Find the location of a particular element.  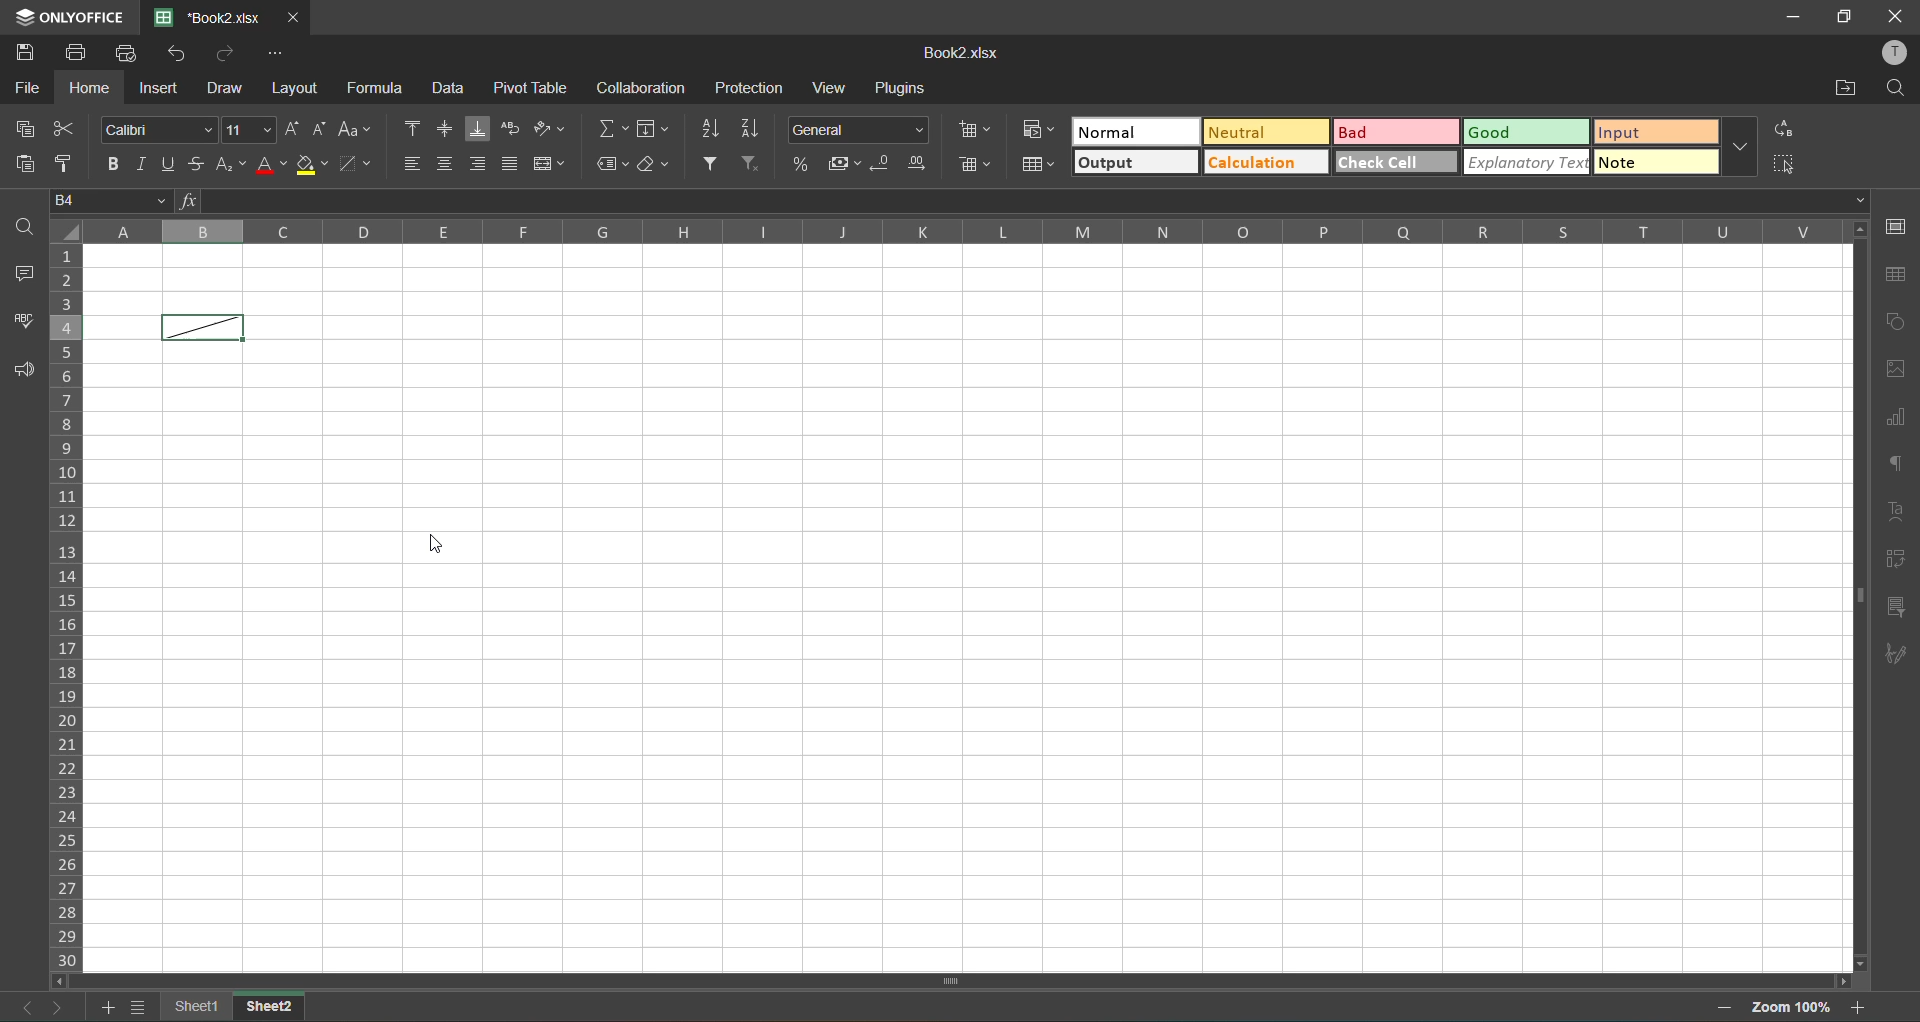

select all is located at coordinates (1784, 163).